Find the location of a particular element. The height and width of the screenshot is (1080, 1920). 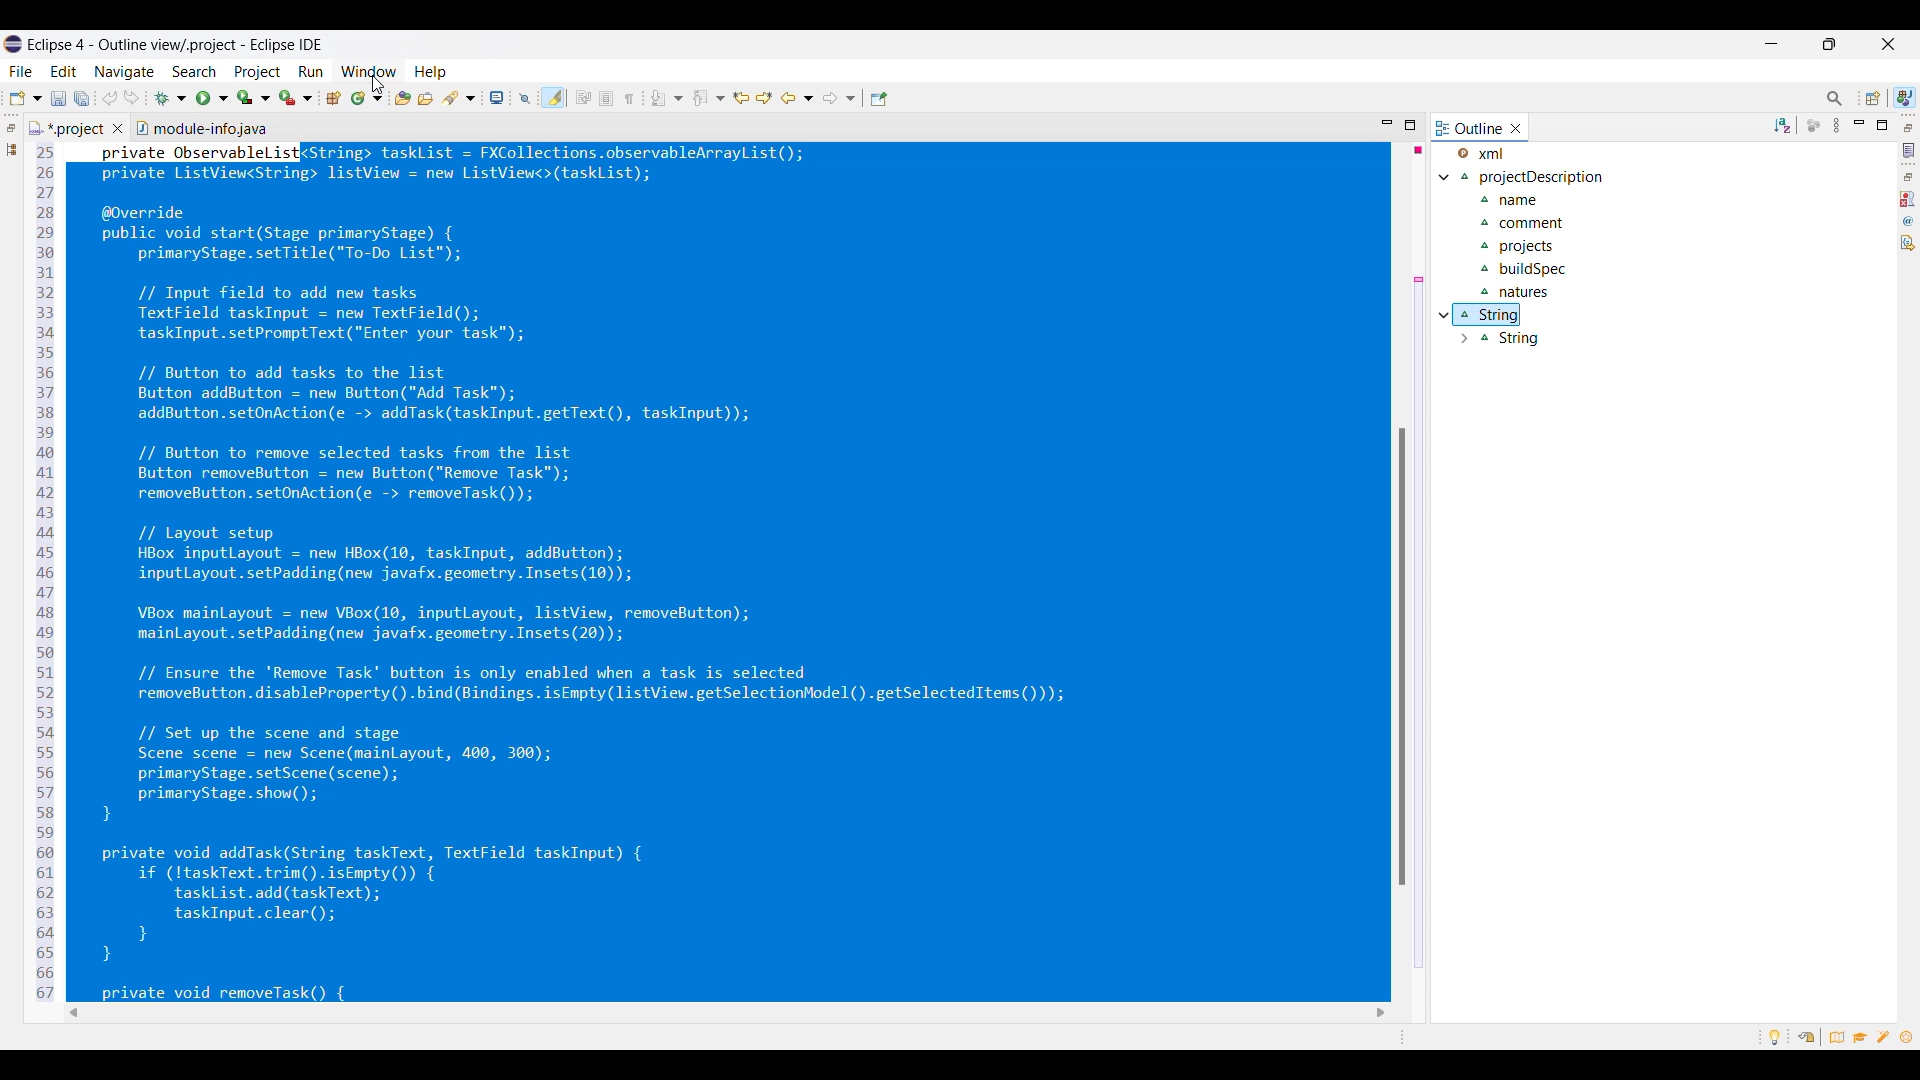

Tutorials is located at coordinates (1861, 1037).